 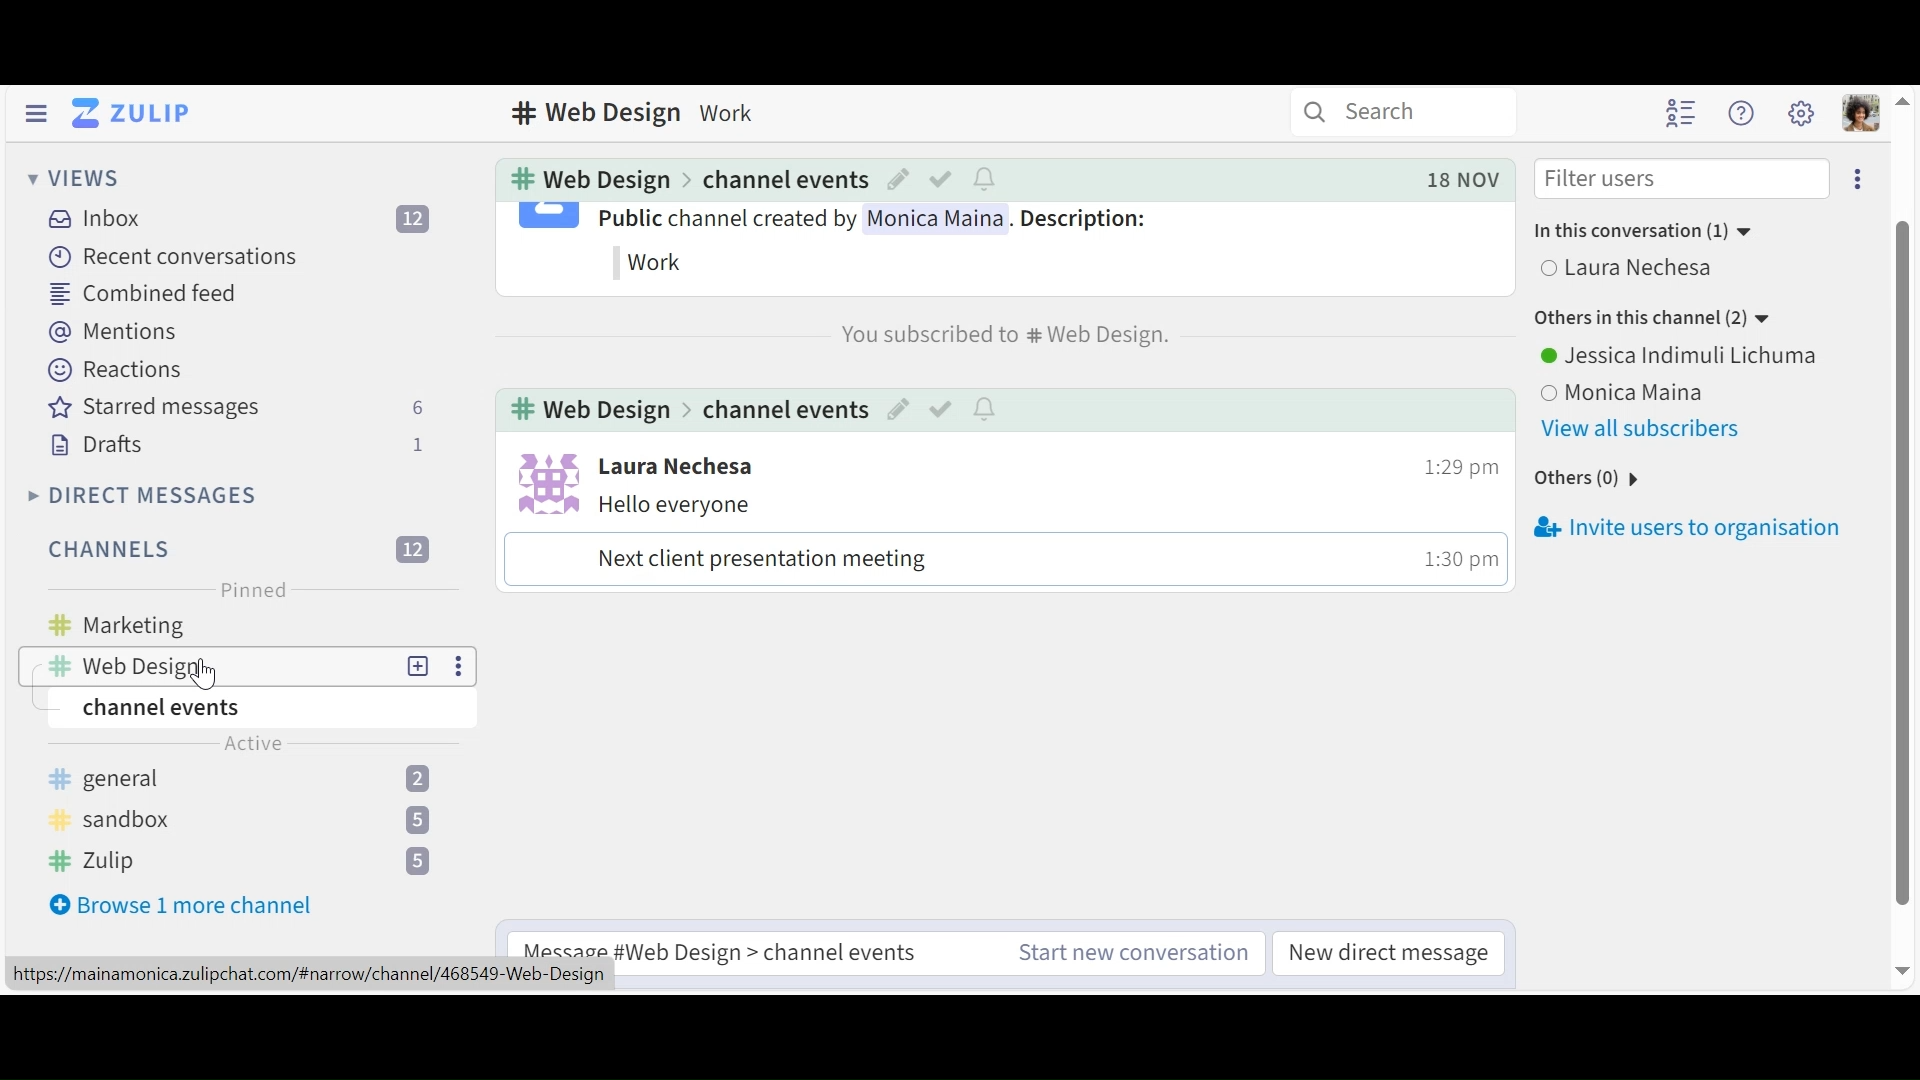 What do you see at coordinates (1458, 178) in the screenshot?
I see `18 NOV` at bounding box center [1458, 178].